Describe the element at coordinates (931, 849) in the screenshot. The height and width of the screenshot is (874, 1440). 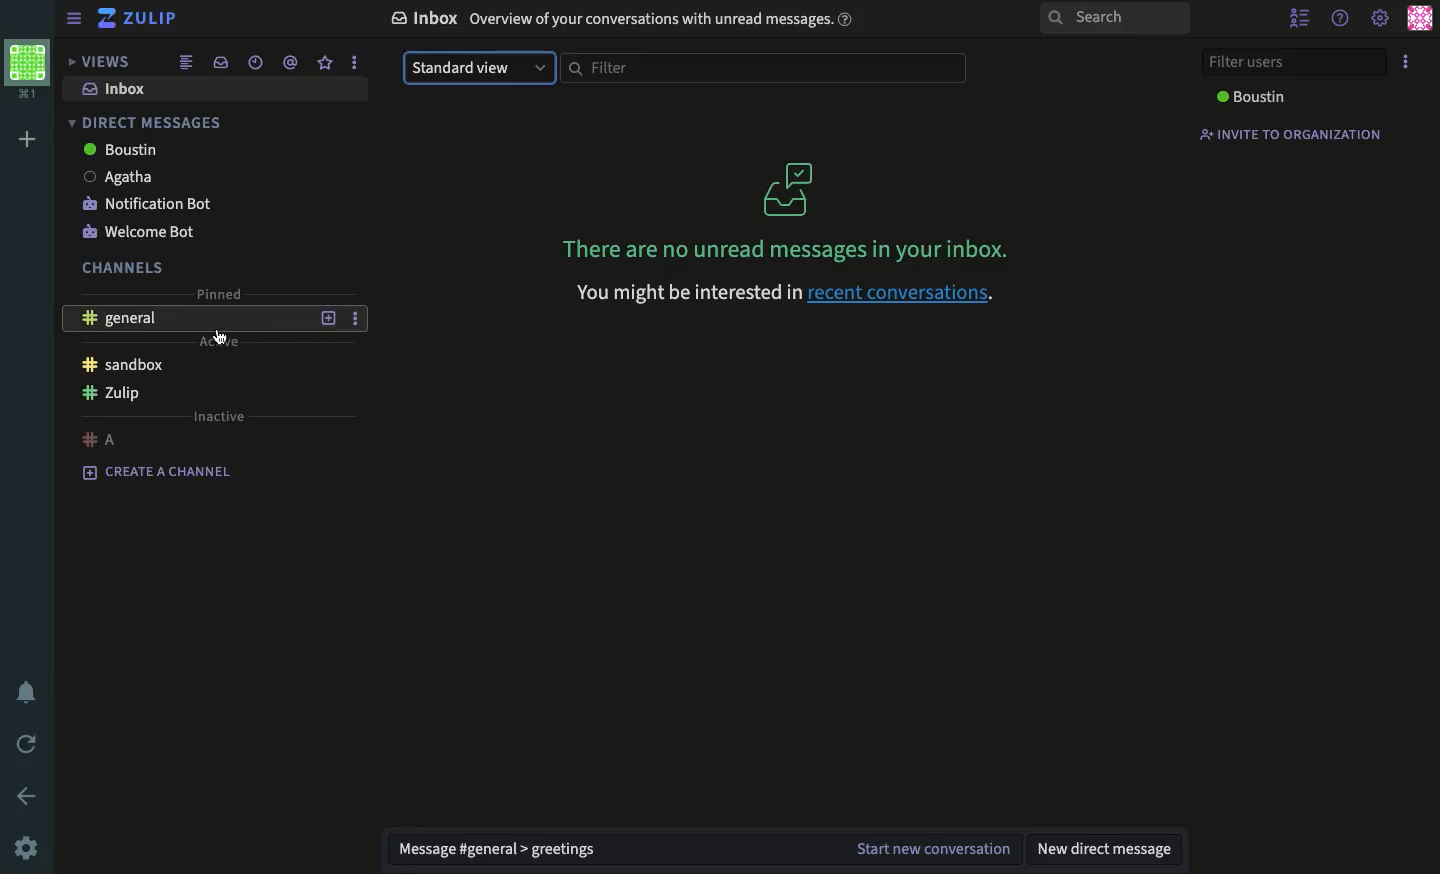
I see `start new conversation` at that location.